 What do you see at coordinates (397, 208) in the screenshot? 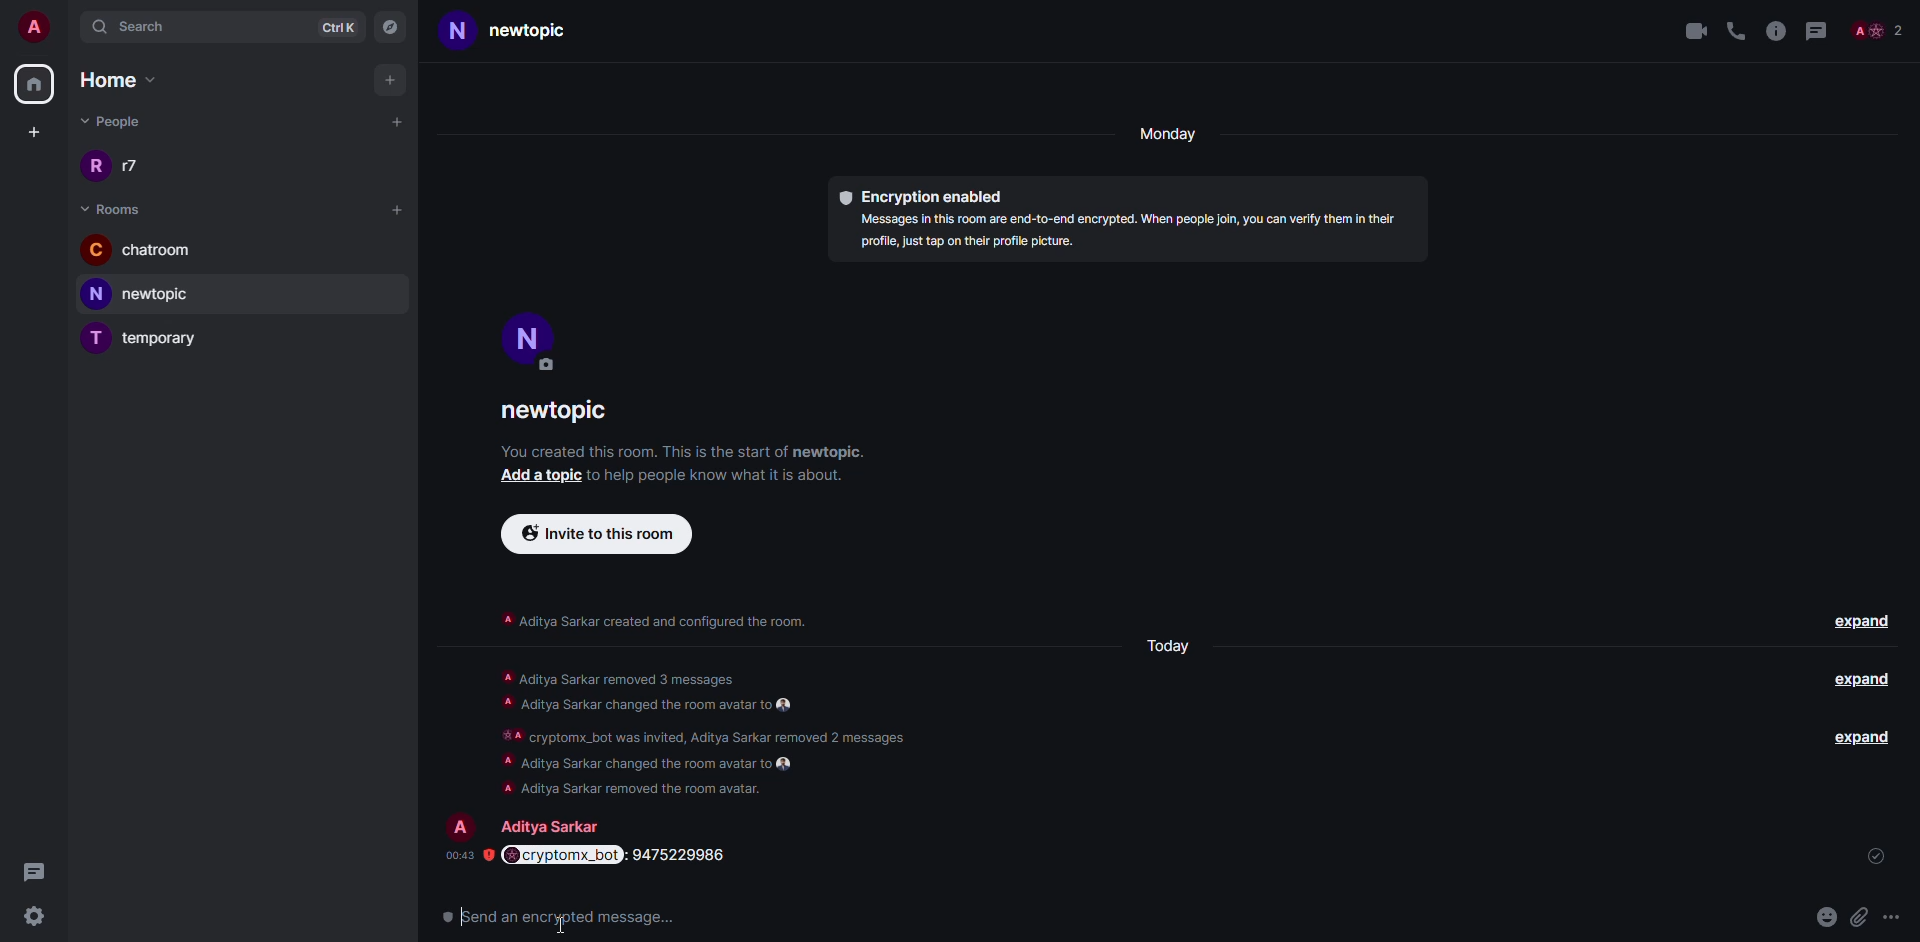
I see `add` at bounding box center [397, 208].